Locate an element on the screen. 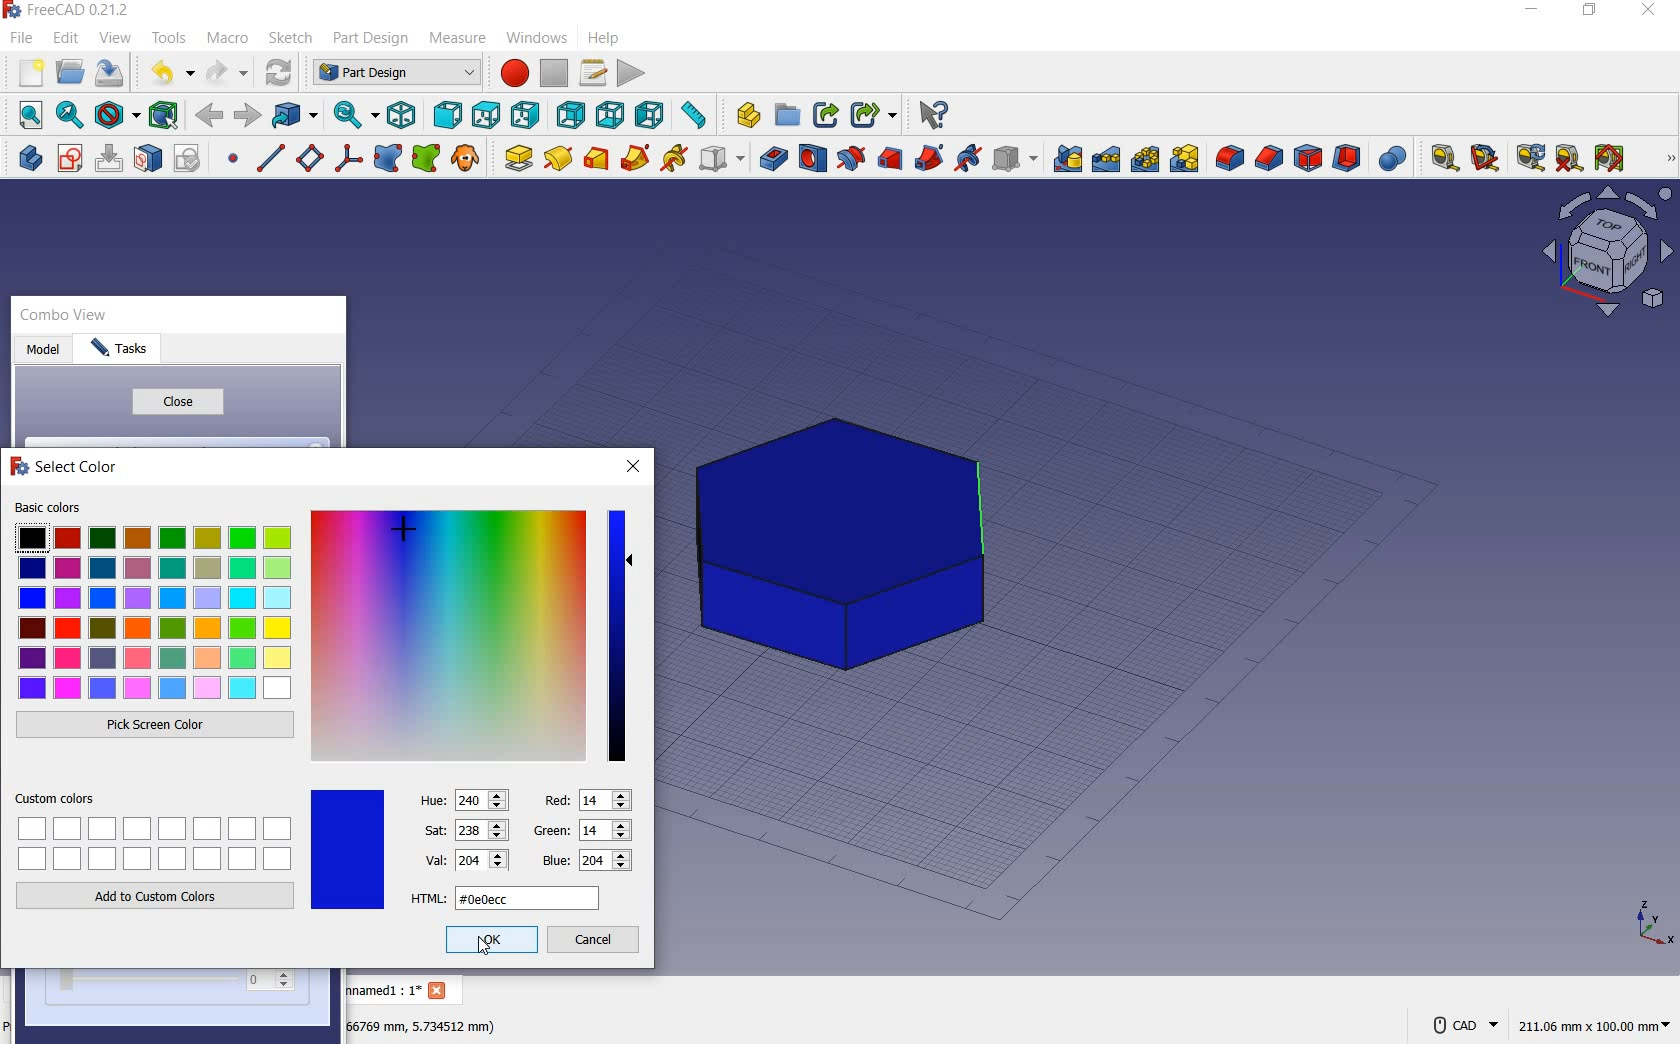 This screenshot has height=1044, width=1680. 66759 mm,5.734512 mm(DIMENSION) is located at coordinates (422, 1025).